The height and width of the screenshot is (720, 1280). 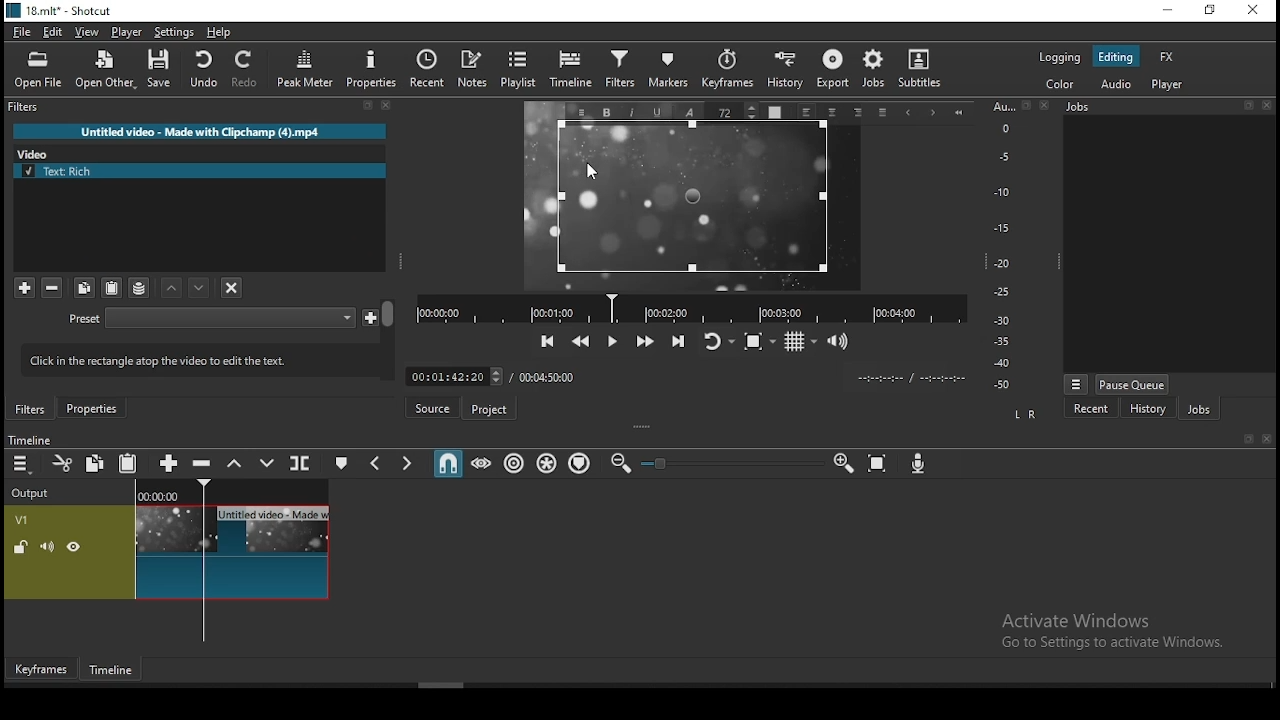 I want to click on add filter, so click(x=24, y=288).